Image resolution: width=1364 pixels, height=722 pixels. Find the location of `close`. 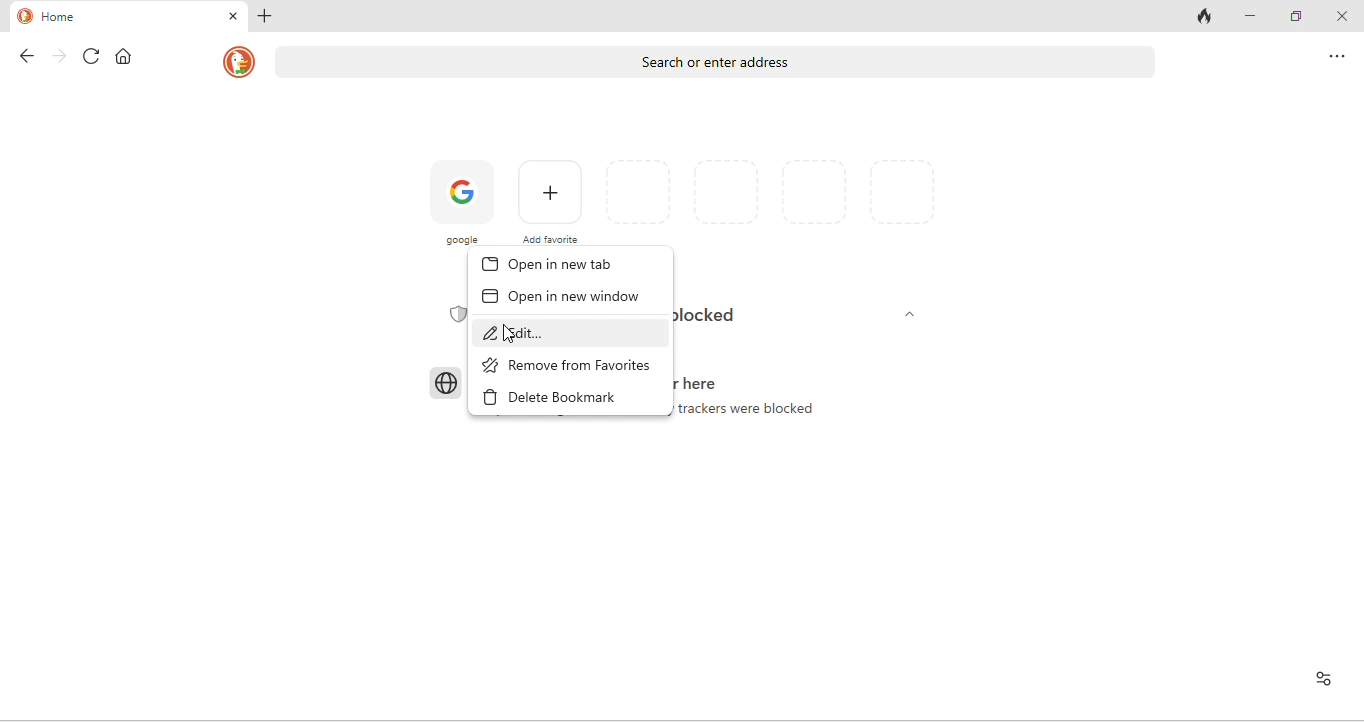

close is located at coordinates (1341, 17).